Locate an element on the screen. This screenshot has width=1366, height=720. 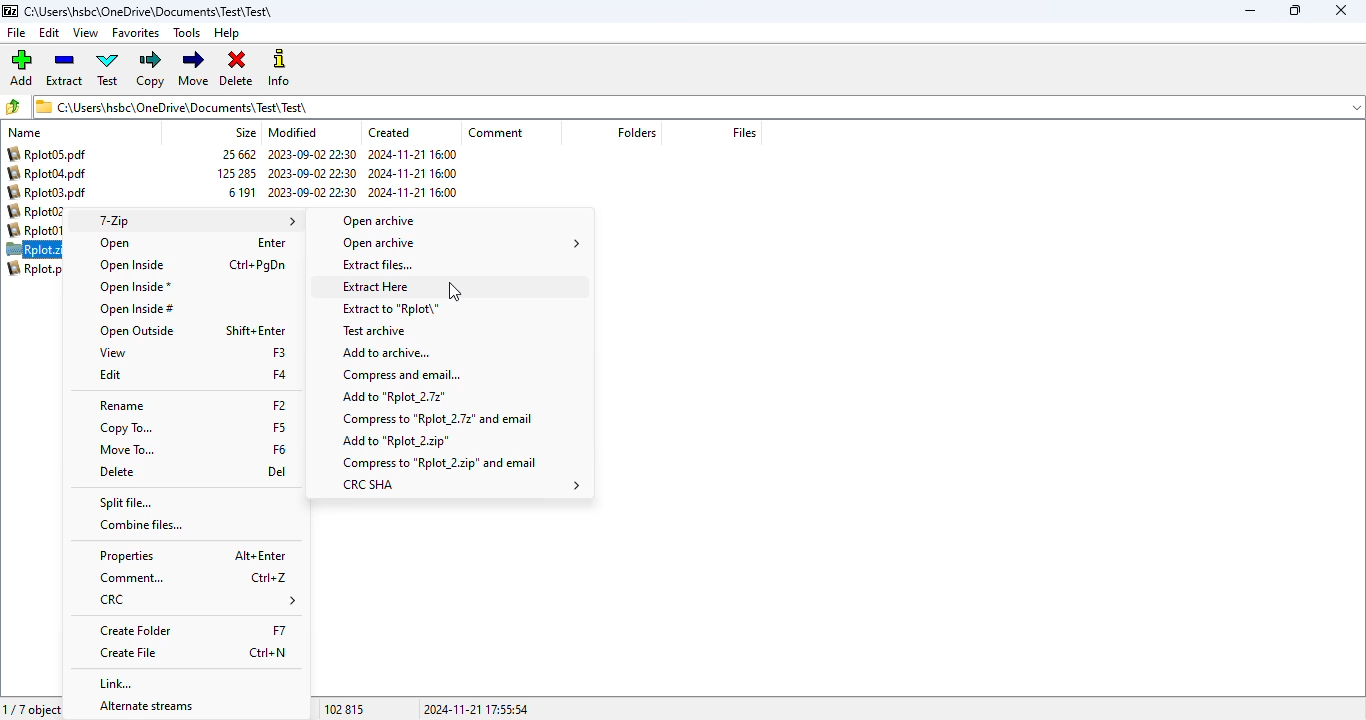
files is located at coordinates (744, 132).